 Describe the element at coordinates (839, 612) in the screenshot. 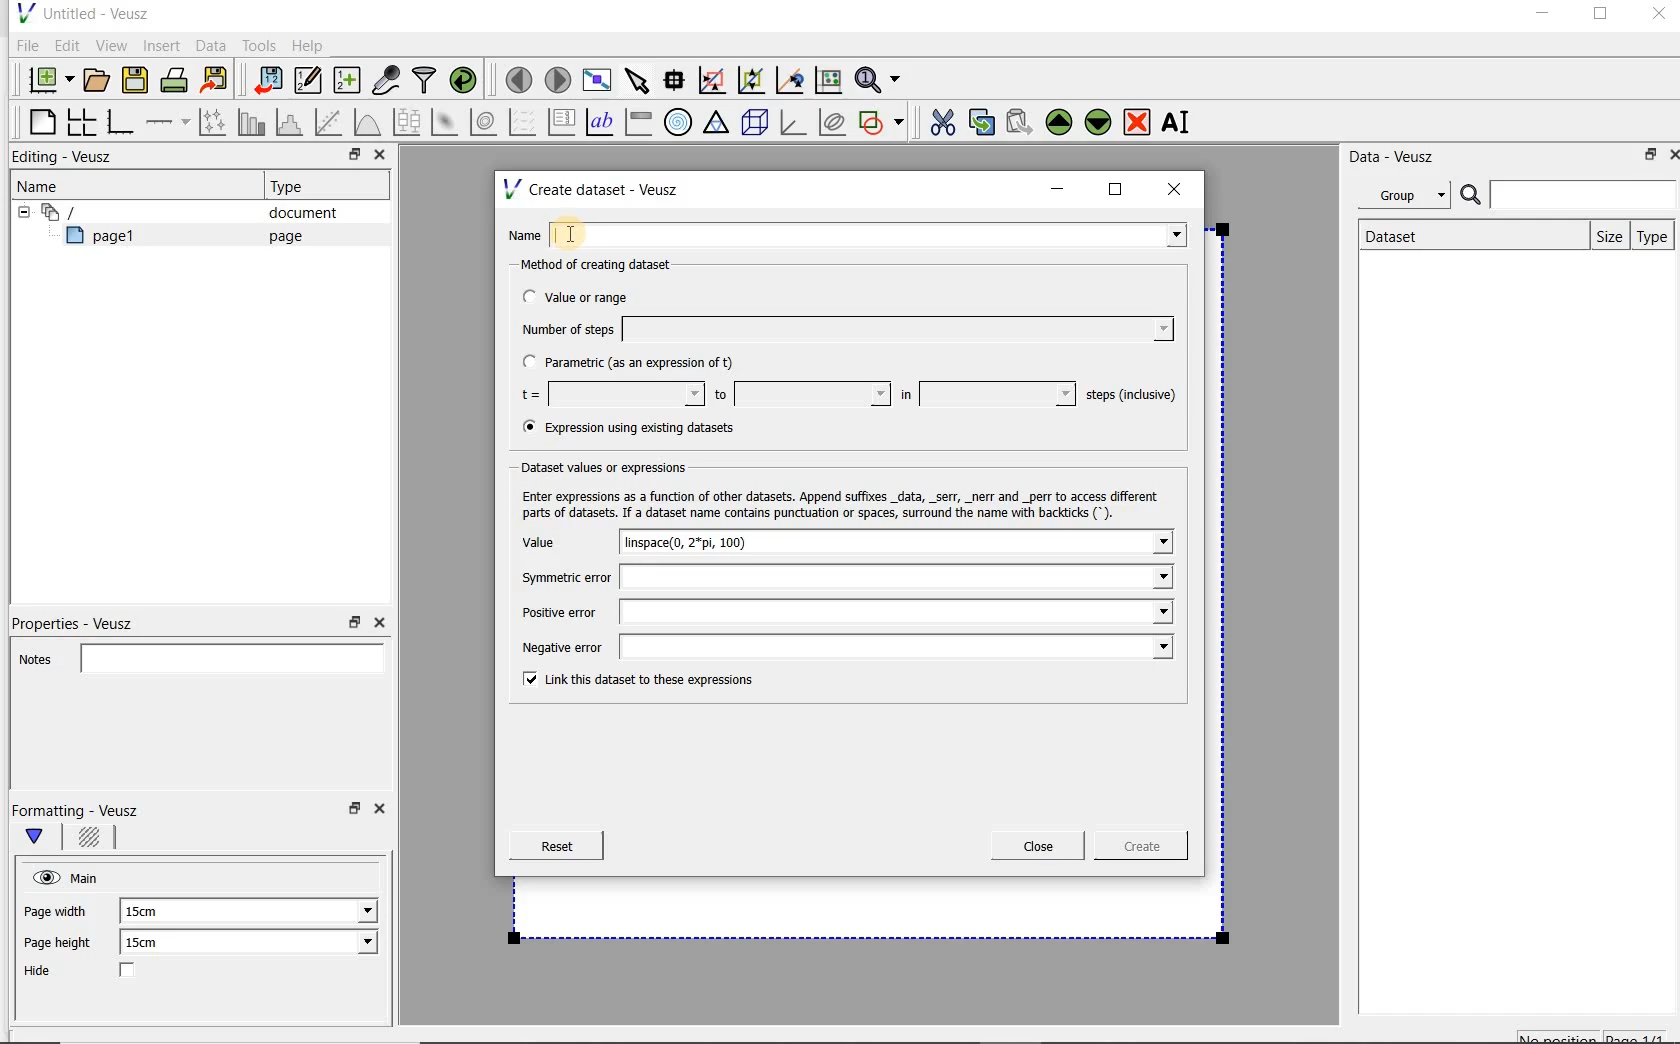

I see `Positive error` at that location.